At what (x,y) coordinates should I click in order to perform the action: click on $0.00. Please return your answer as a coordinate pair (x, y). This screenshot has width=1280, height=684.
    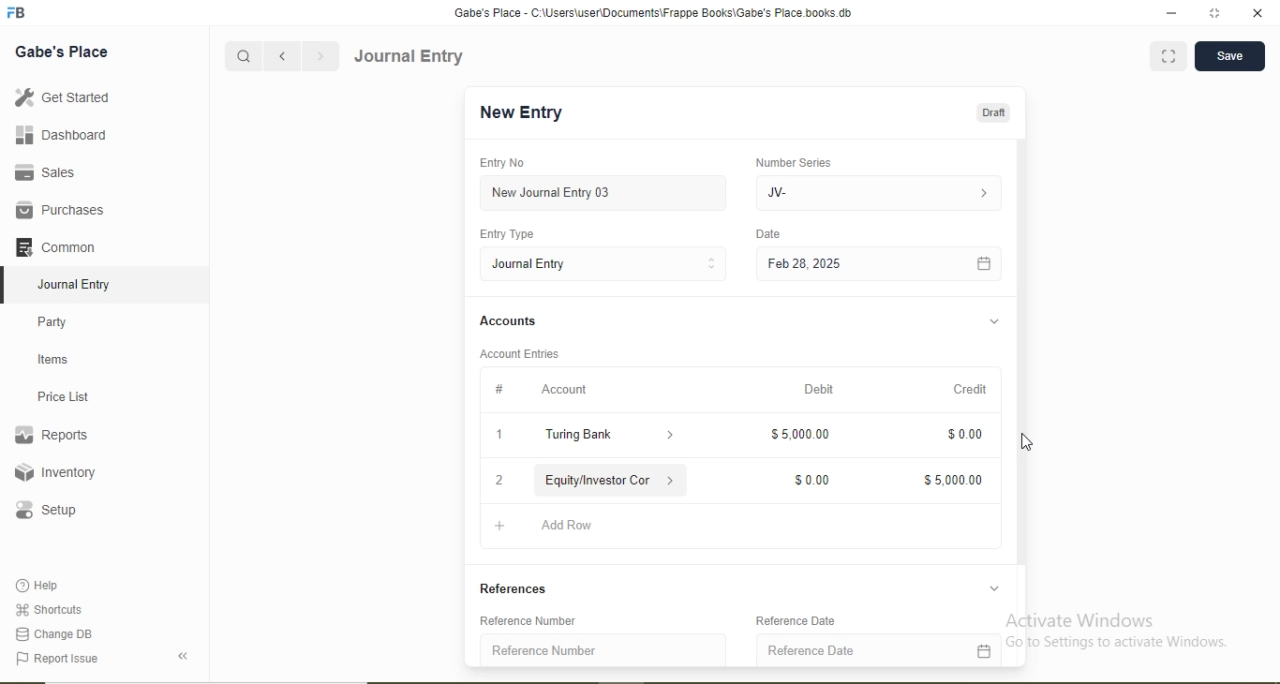
    Looking at the image, I should click on (965, 435).